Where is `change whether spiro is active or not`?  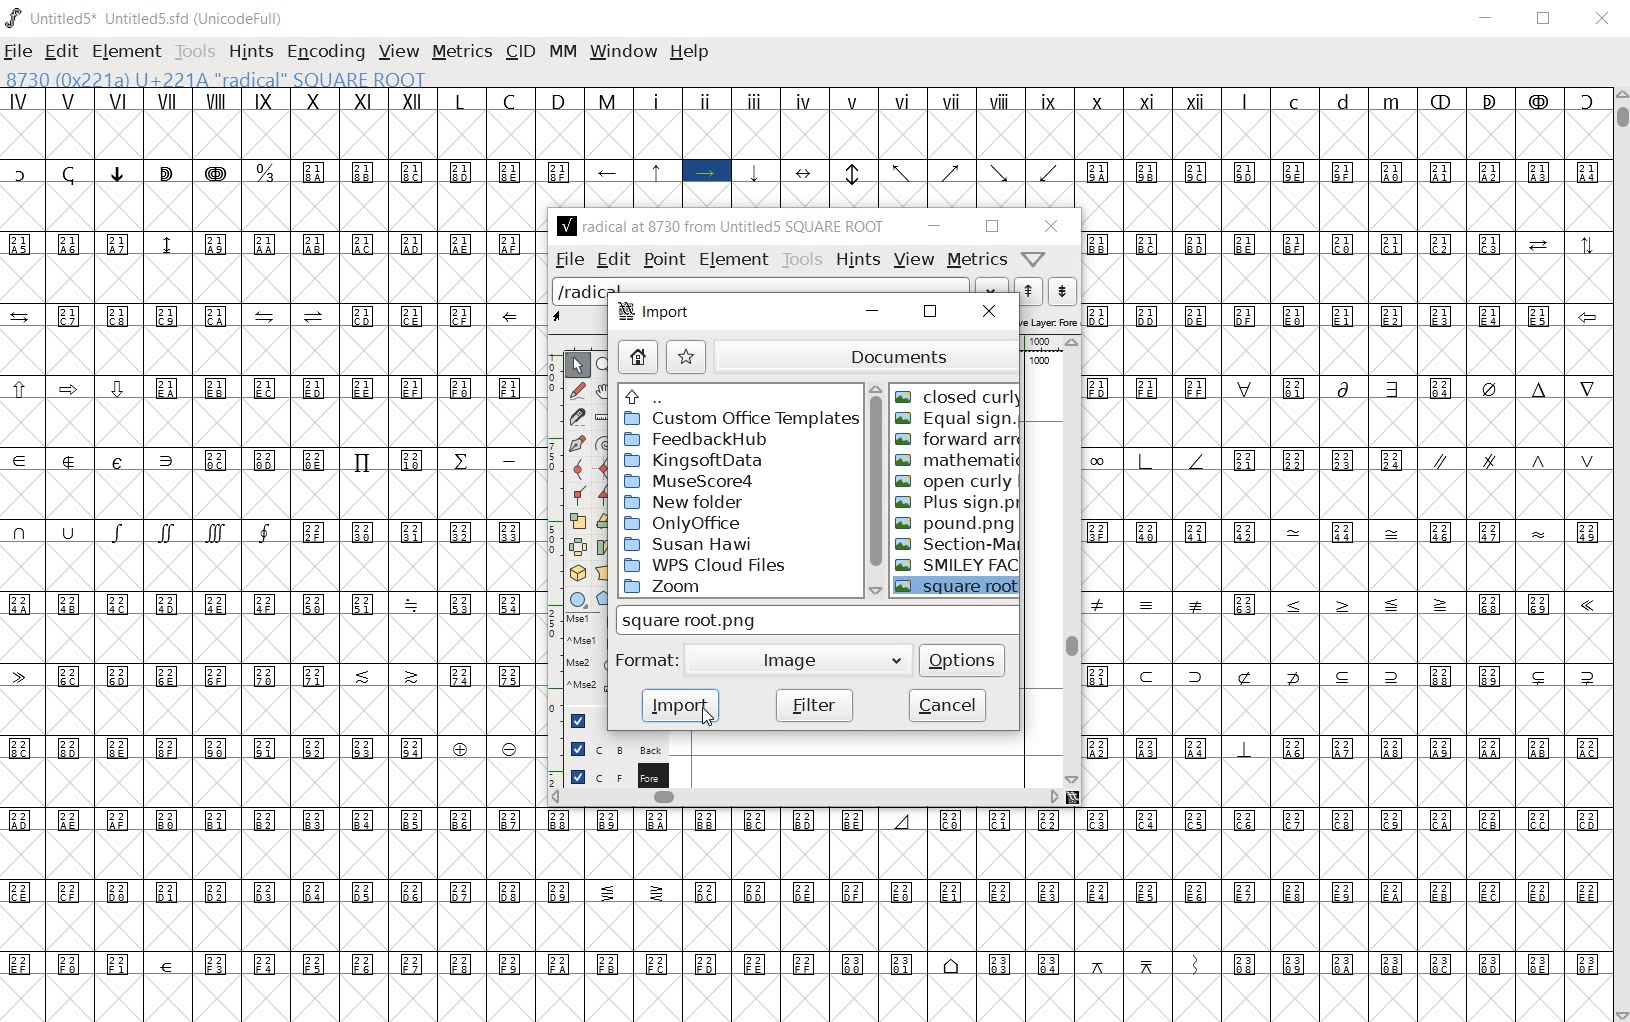 change whether spiro is active or not is located at coordinates (606, 443).